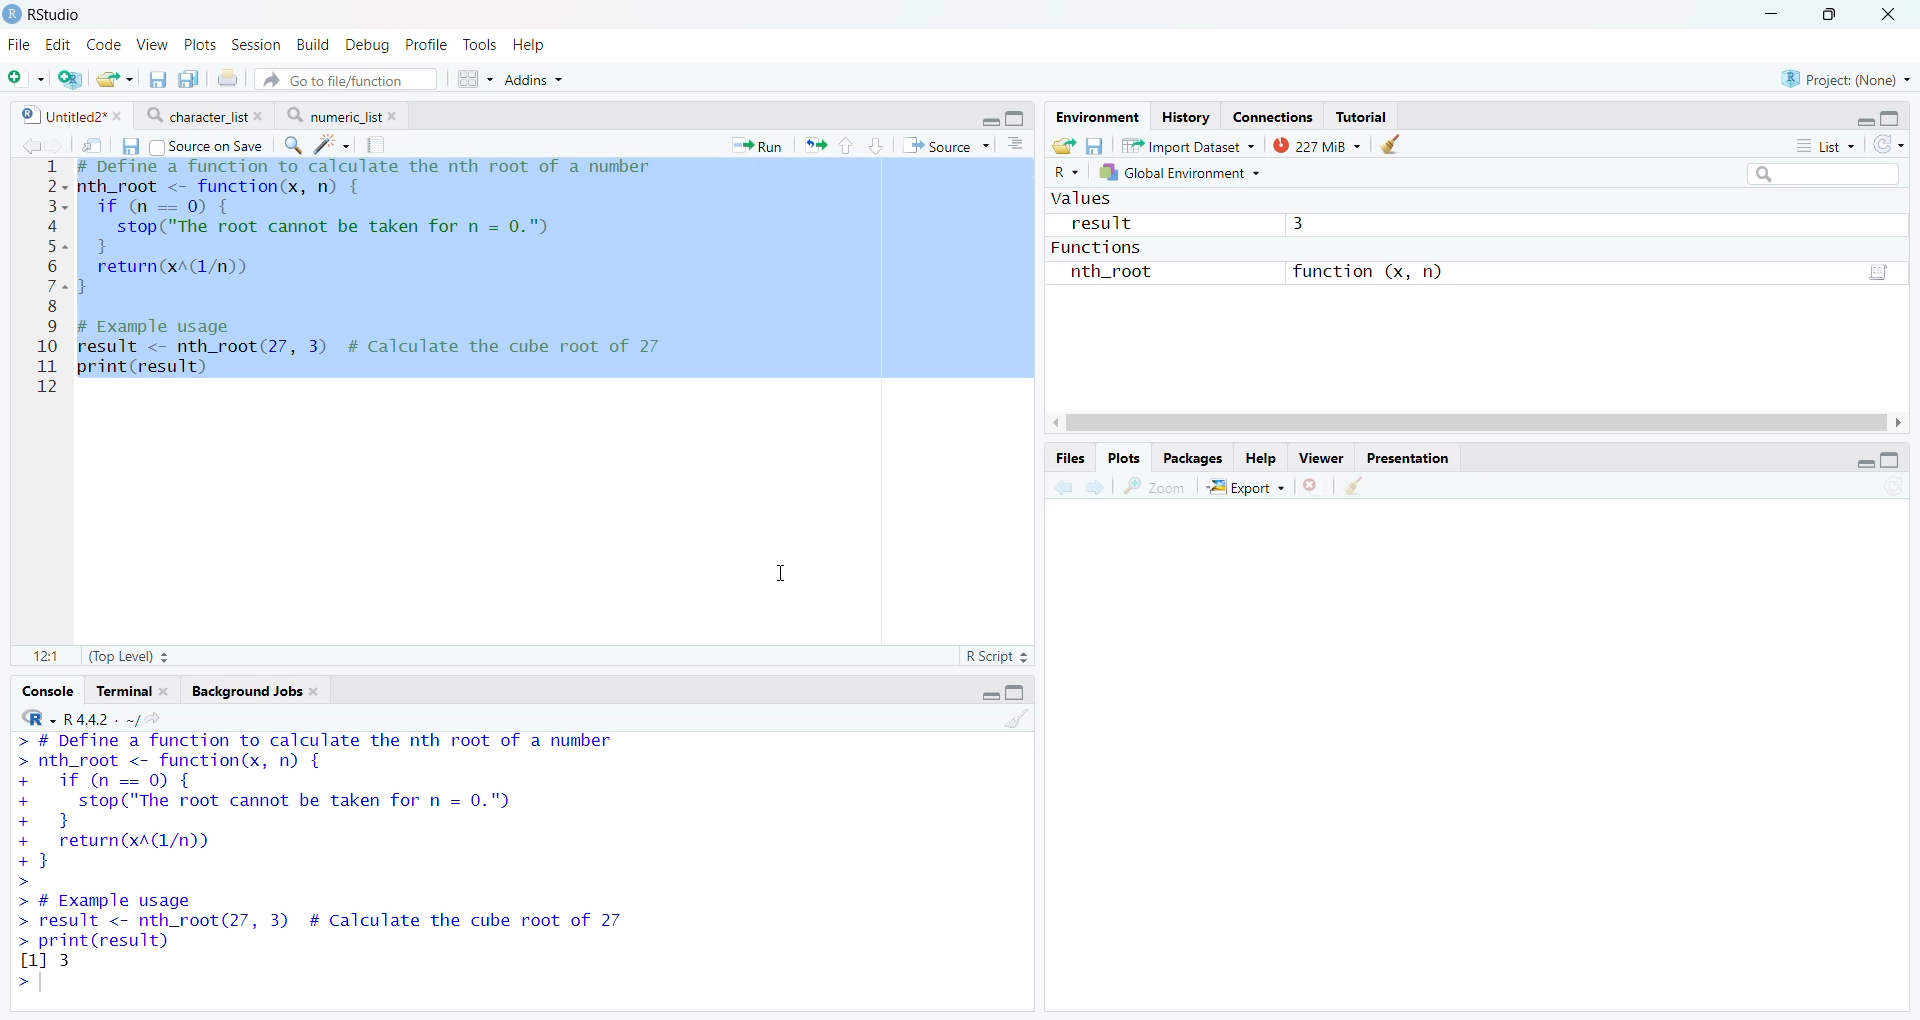  What do you see at coordinates (54, 147) in the screenshot?
I see `Go to next source location` at bounding box center [54, 147].